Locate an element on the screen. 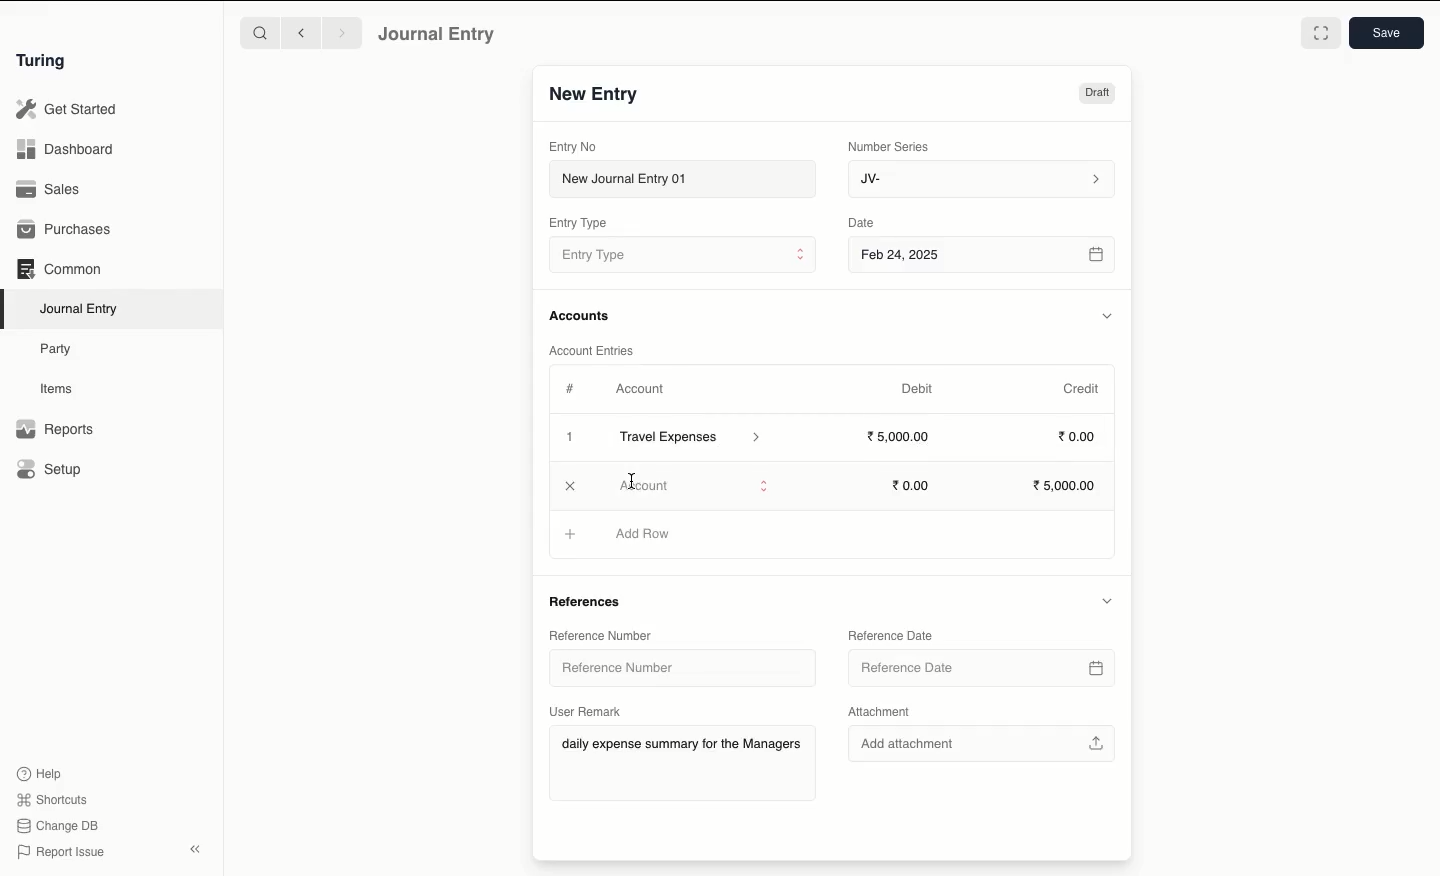  Shortcuts is located at coordinates (55, 800).